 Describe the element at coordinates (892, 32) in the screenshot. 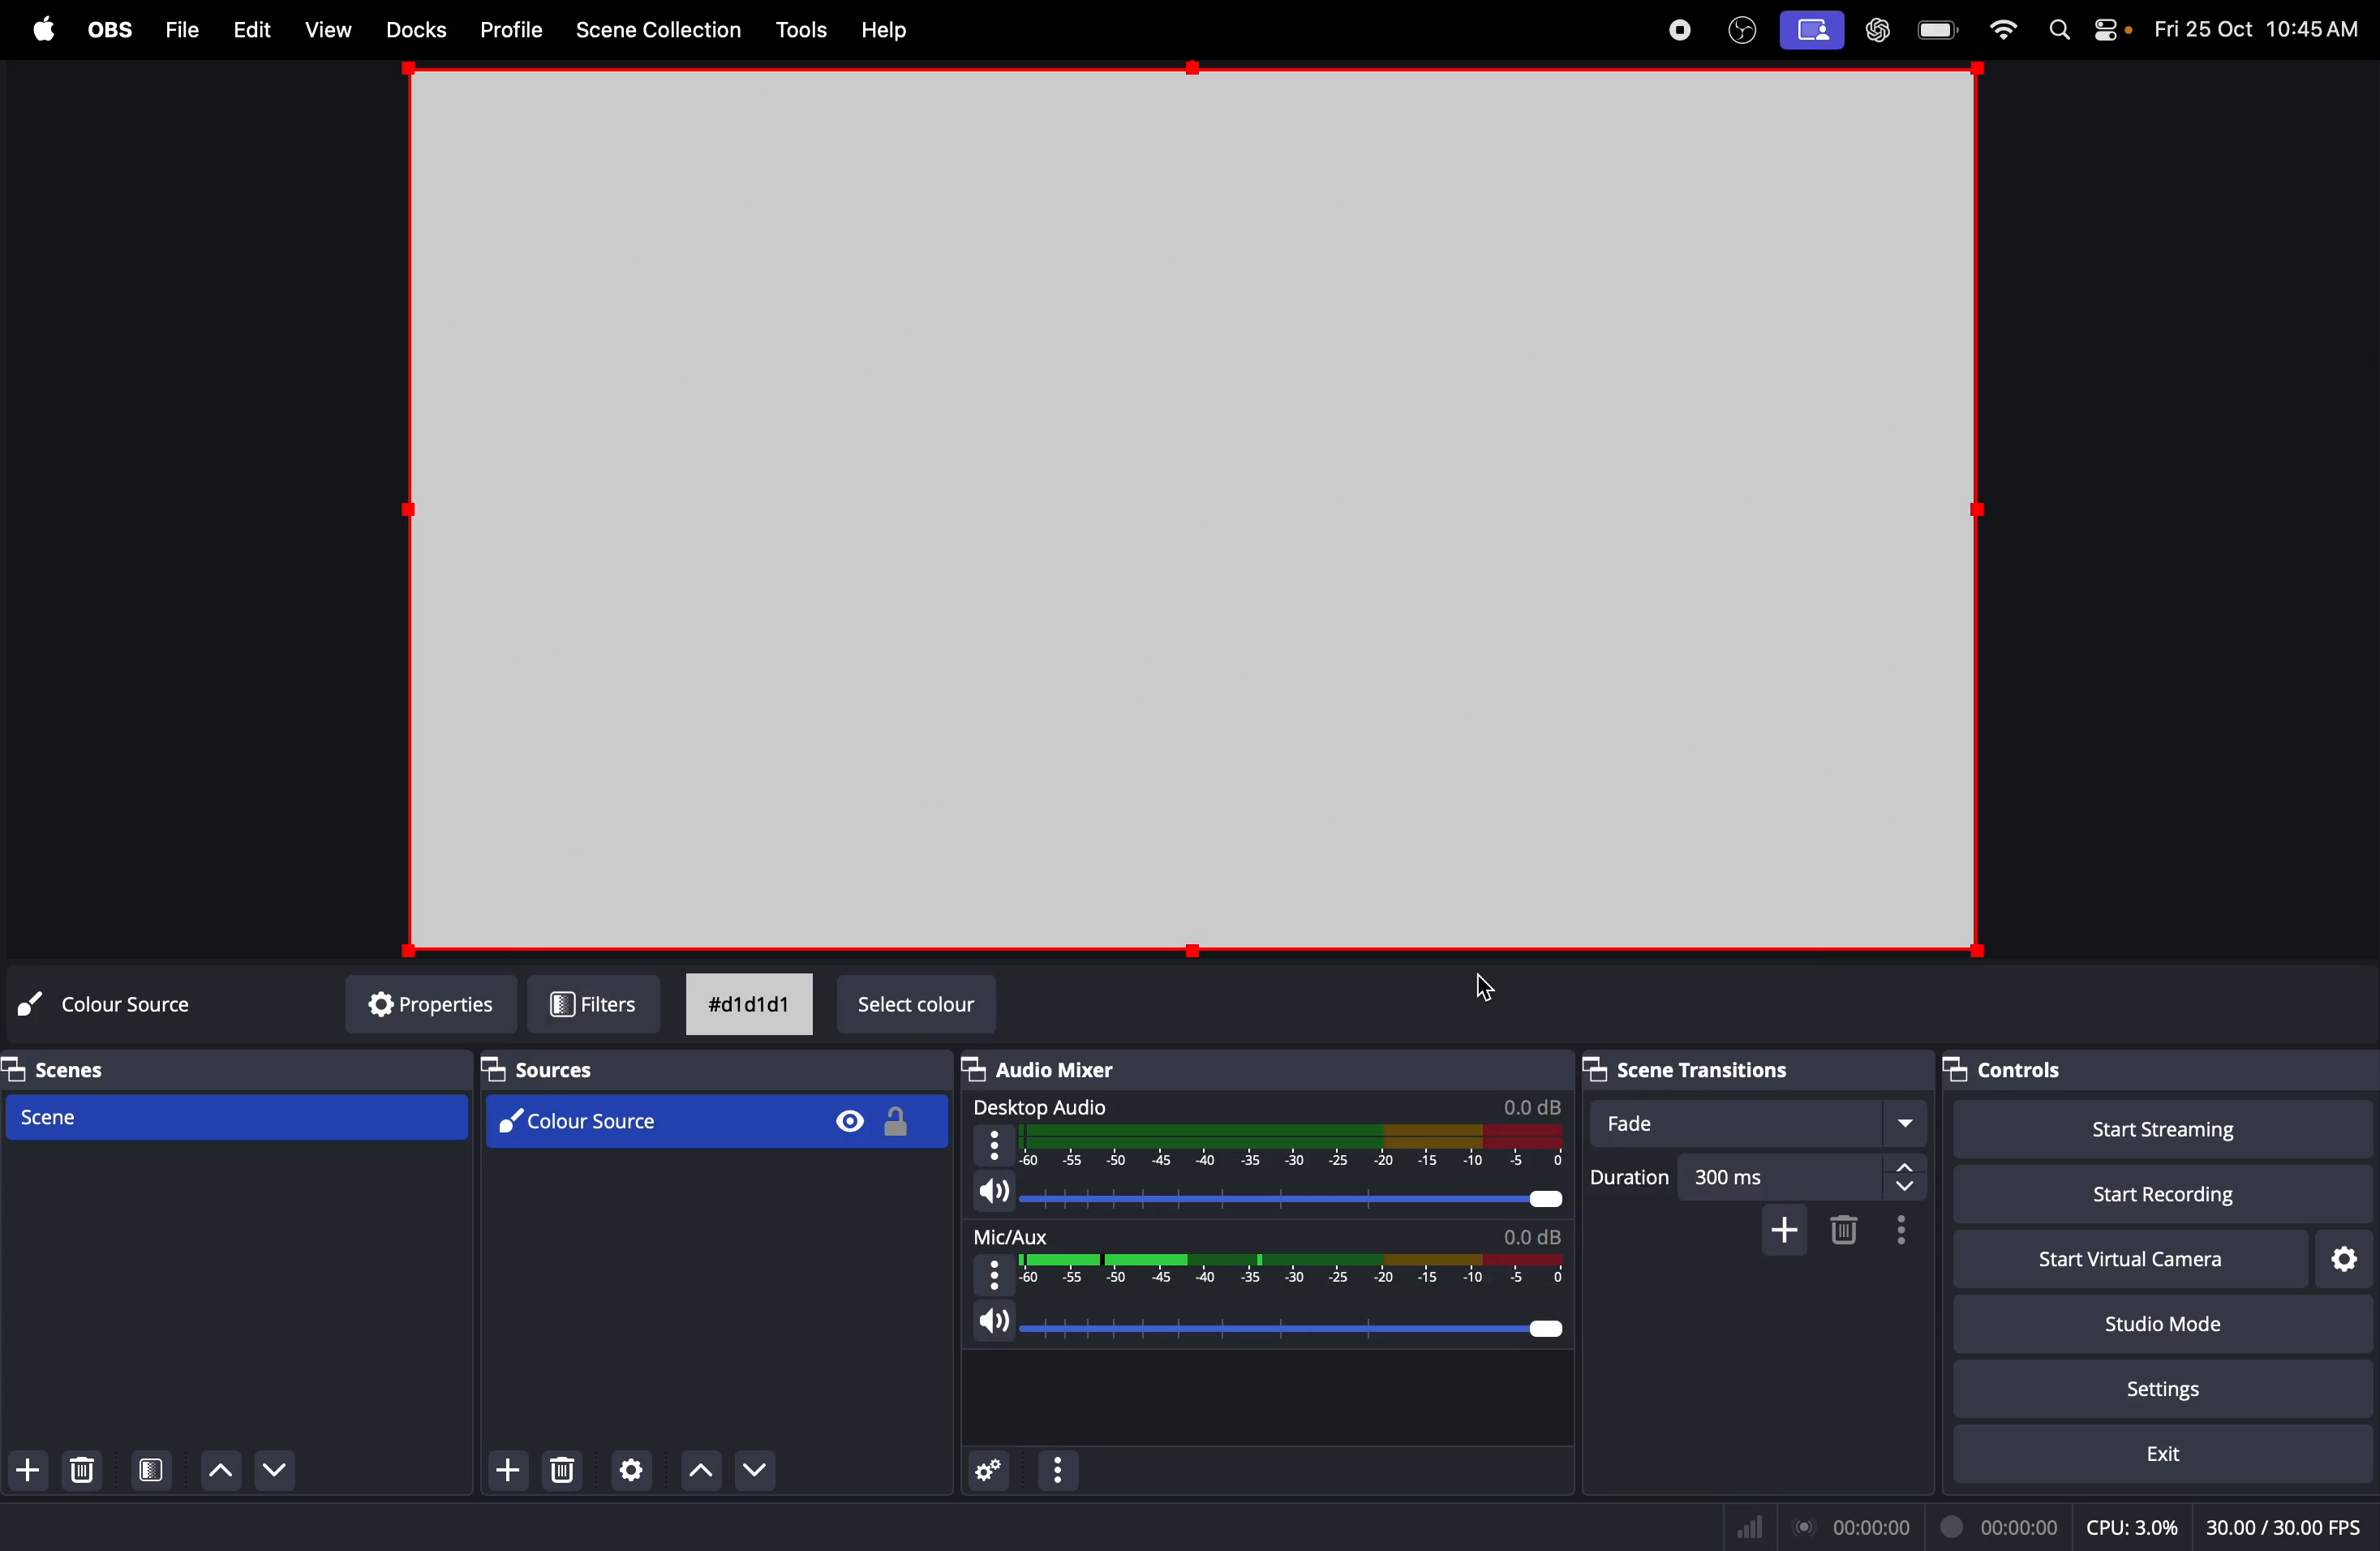

I see `help` at that location.